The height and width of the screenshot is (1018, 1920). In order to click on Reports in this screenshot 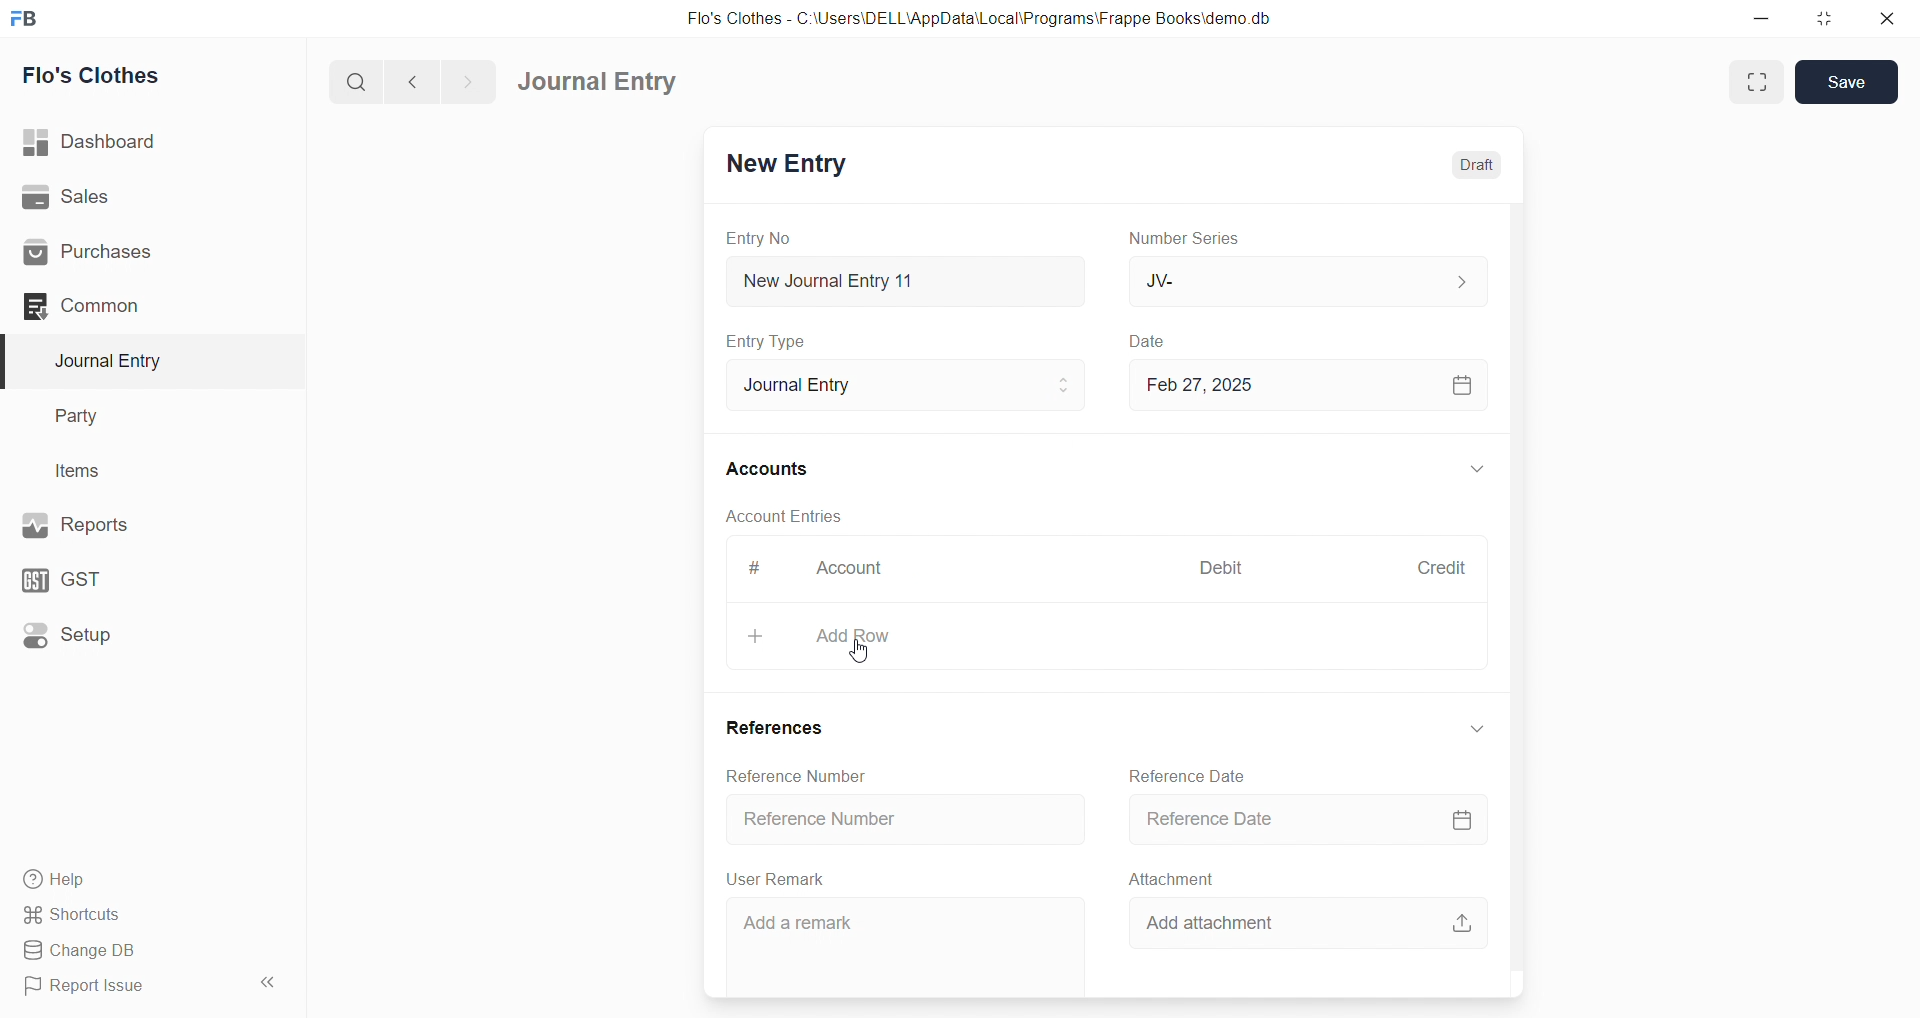, I will do `click(118, 525)`.